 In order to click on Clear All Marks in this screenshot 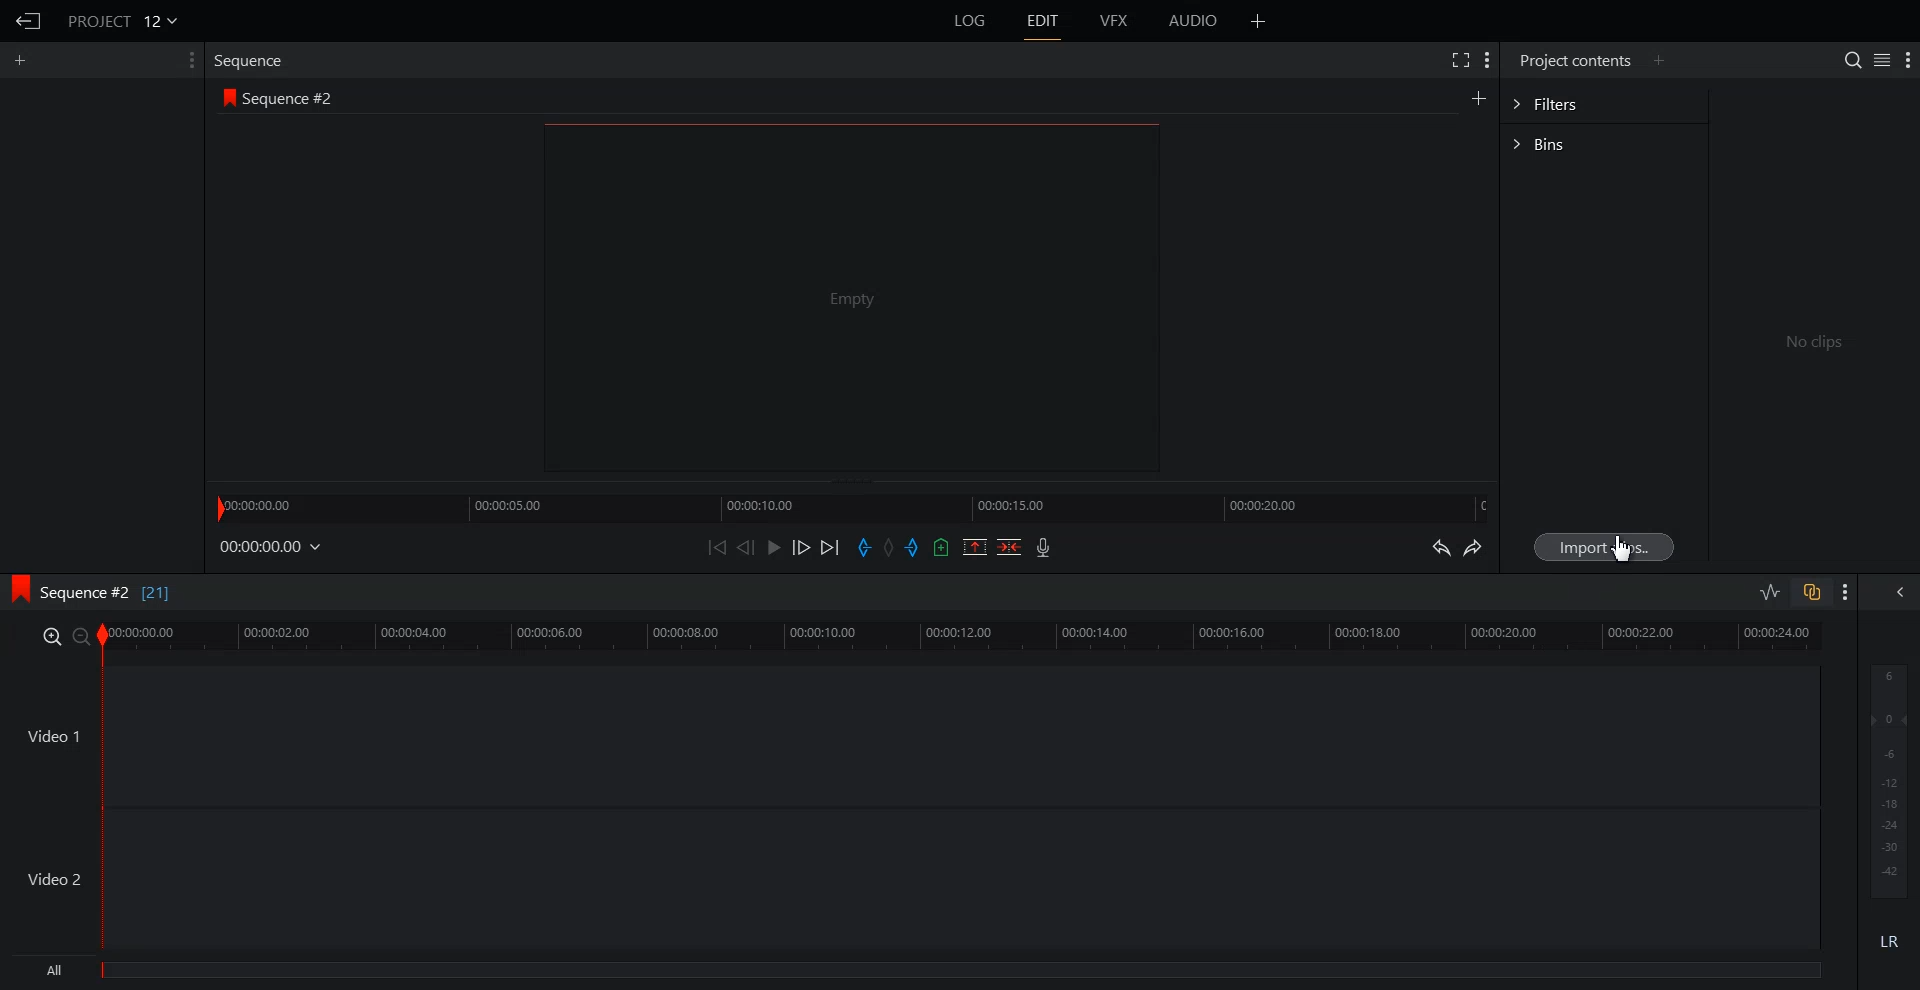, I will do `click(887, 547)`.